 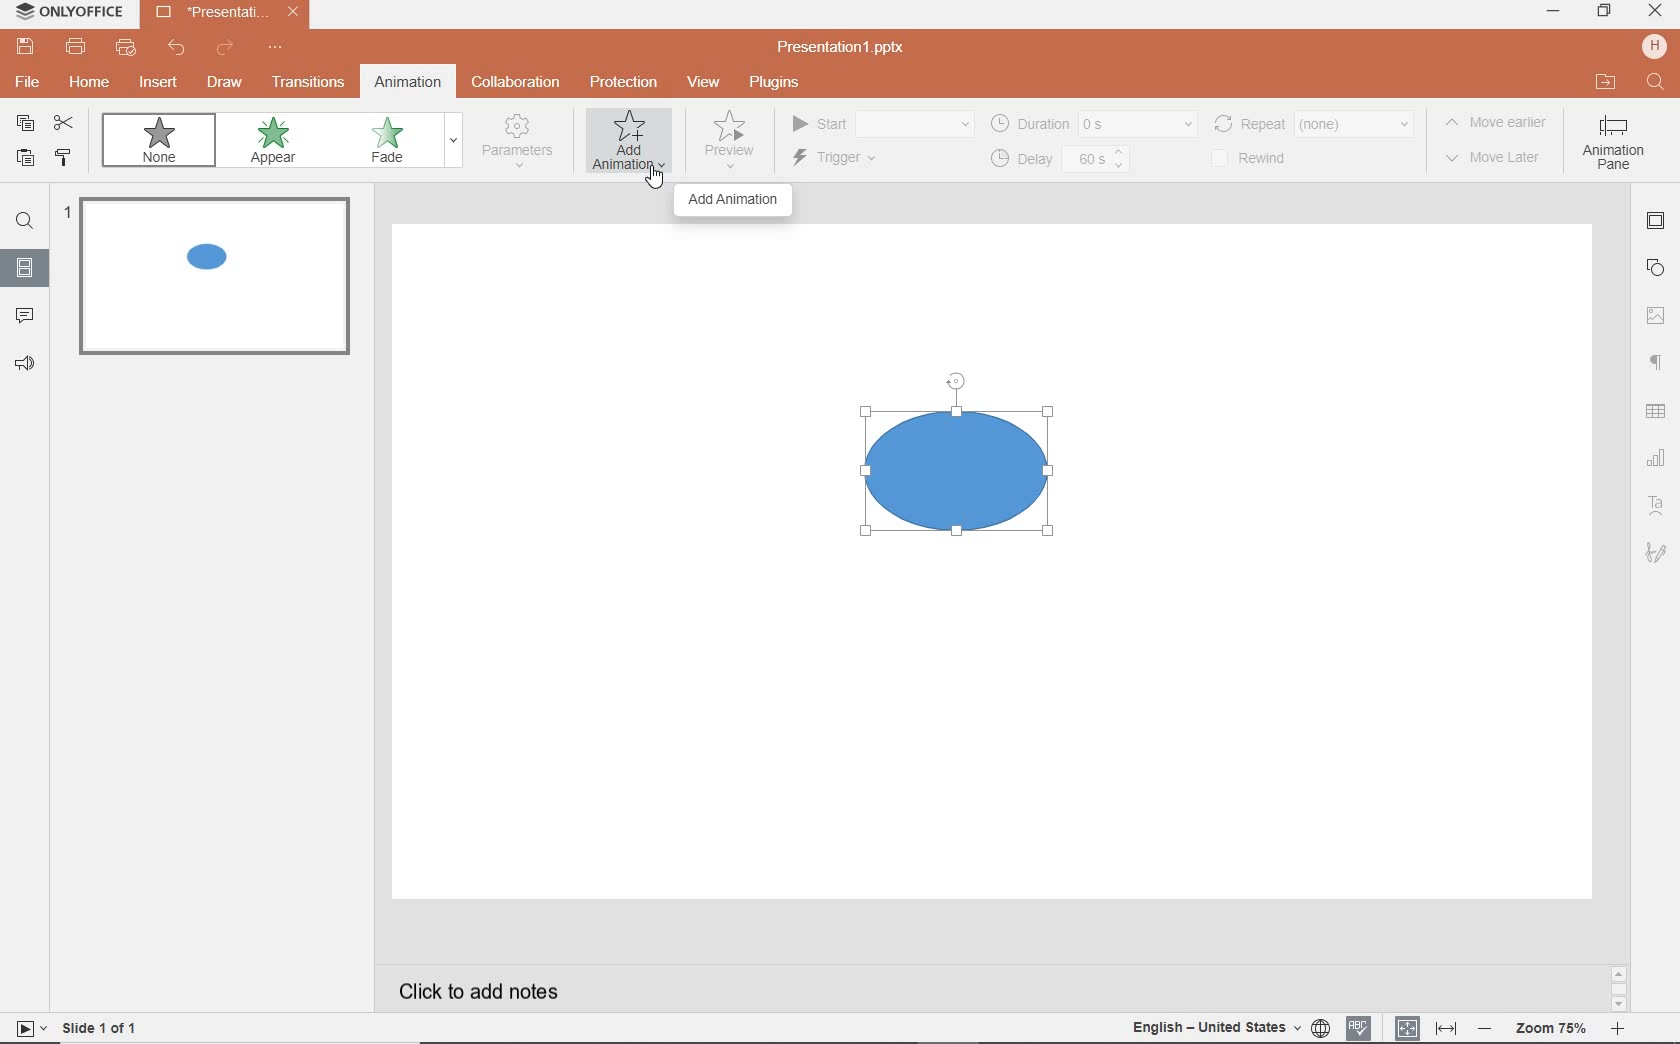 I want to click on COPY STYLE, so click(x=64, y=158).